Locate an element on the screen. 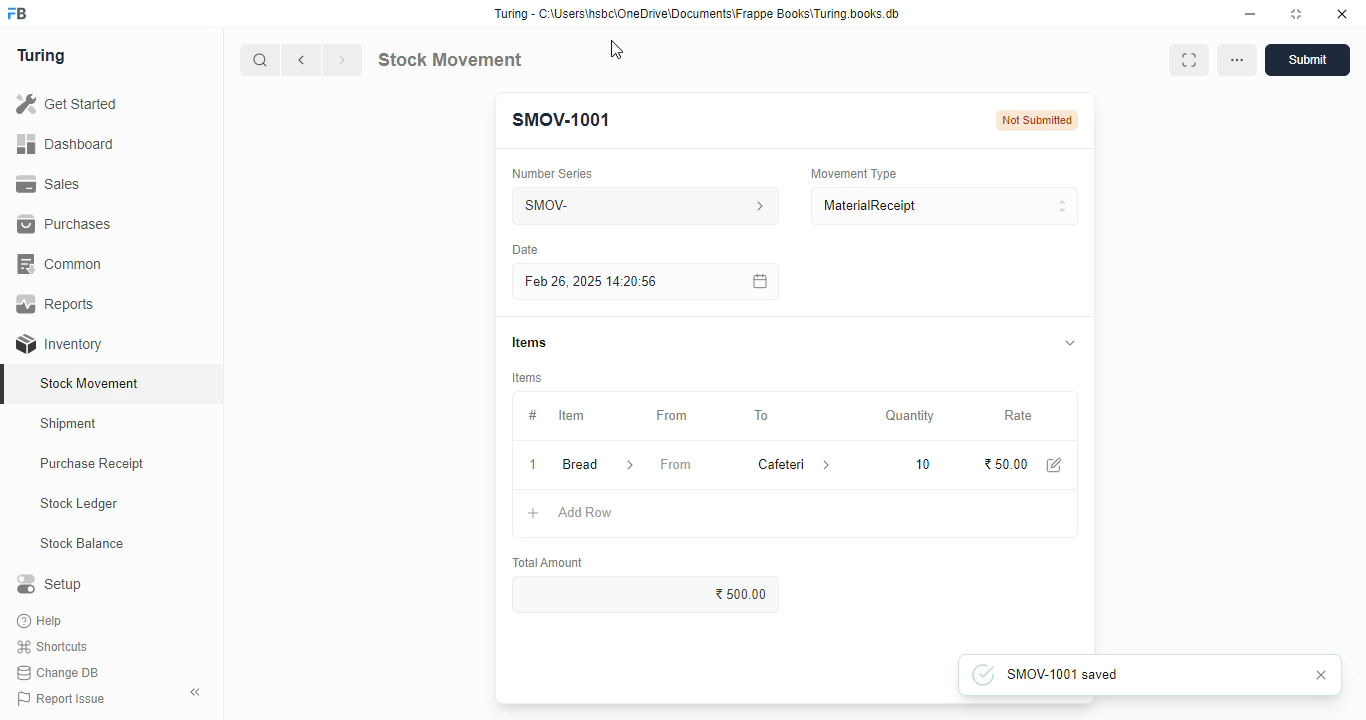 The image size is (1366, 720). 10 is located at coordinates (923, 465).